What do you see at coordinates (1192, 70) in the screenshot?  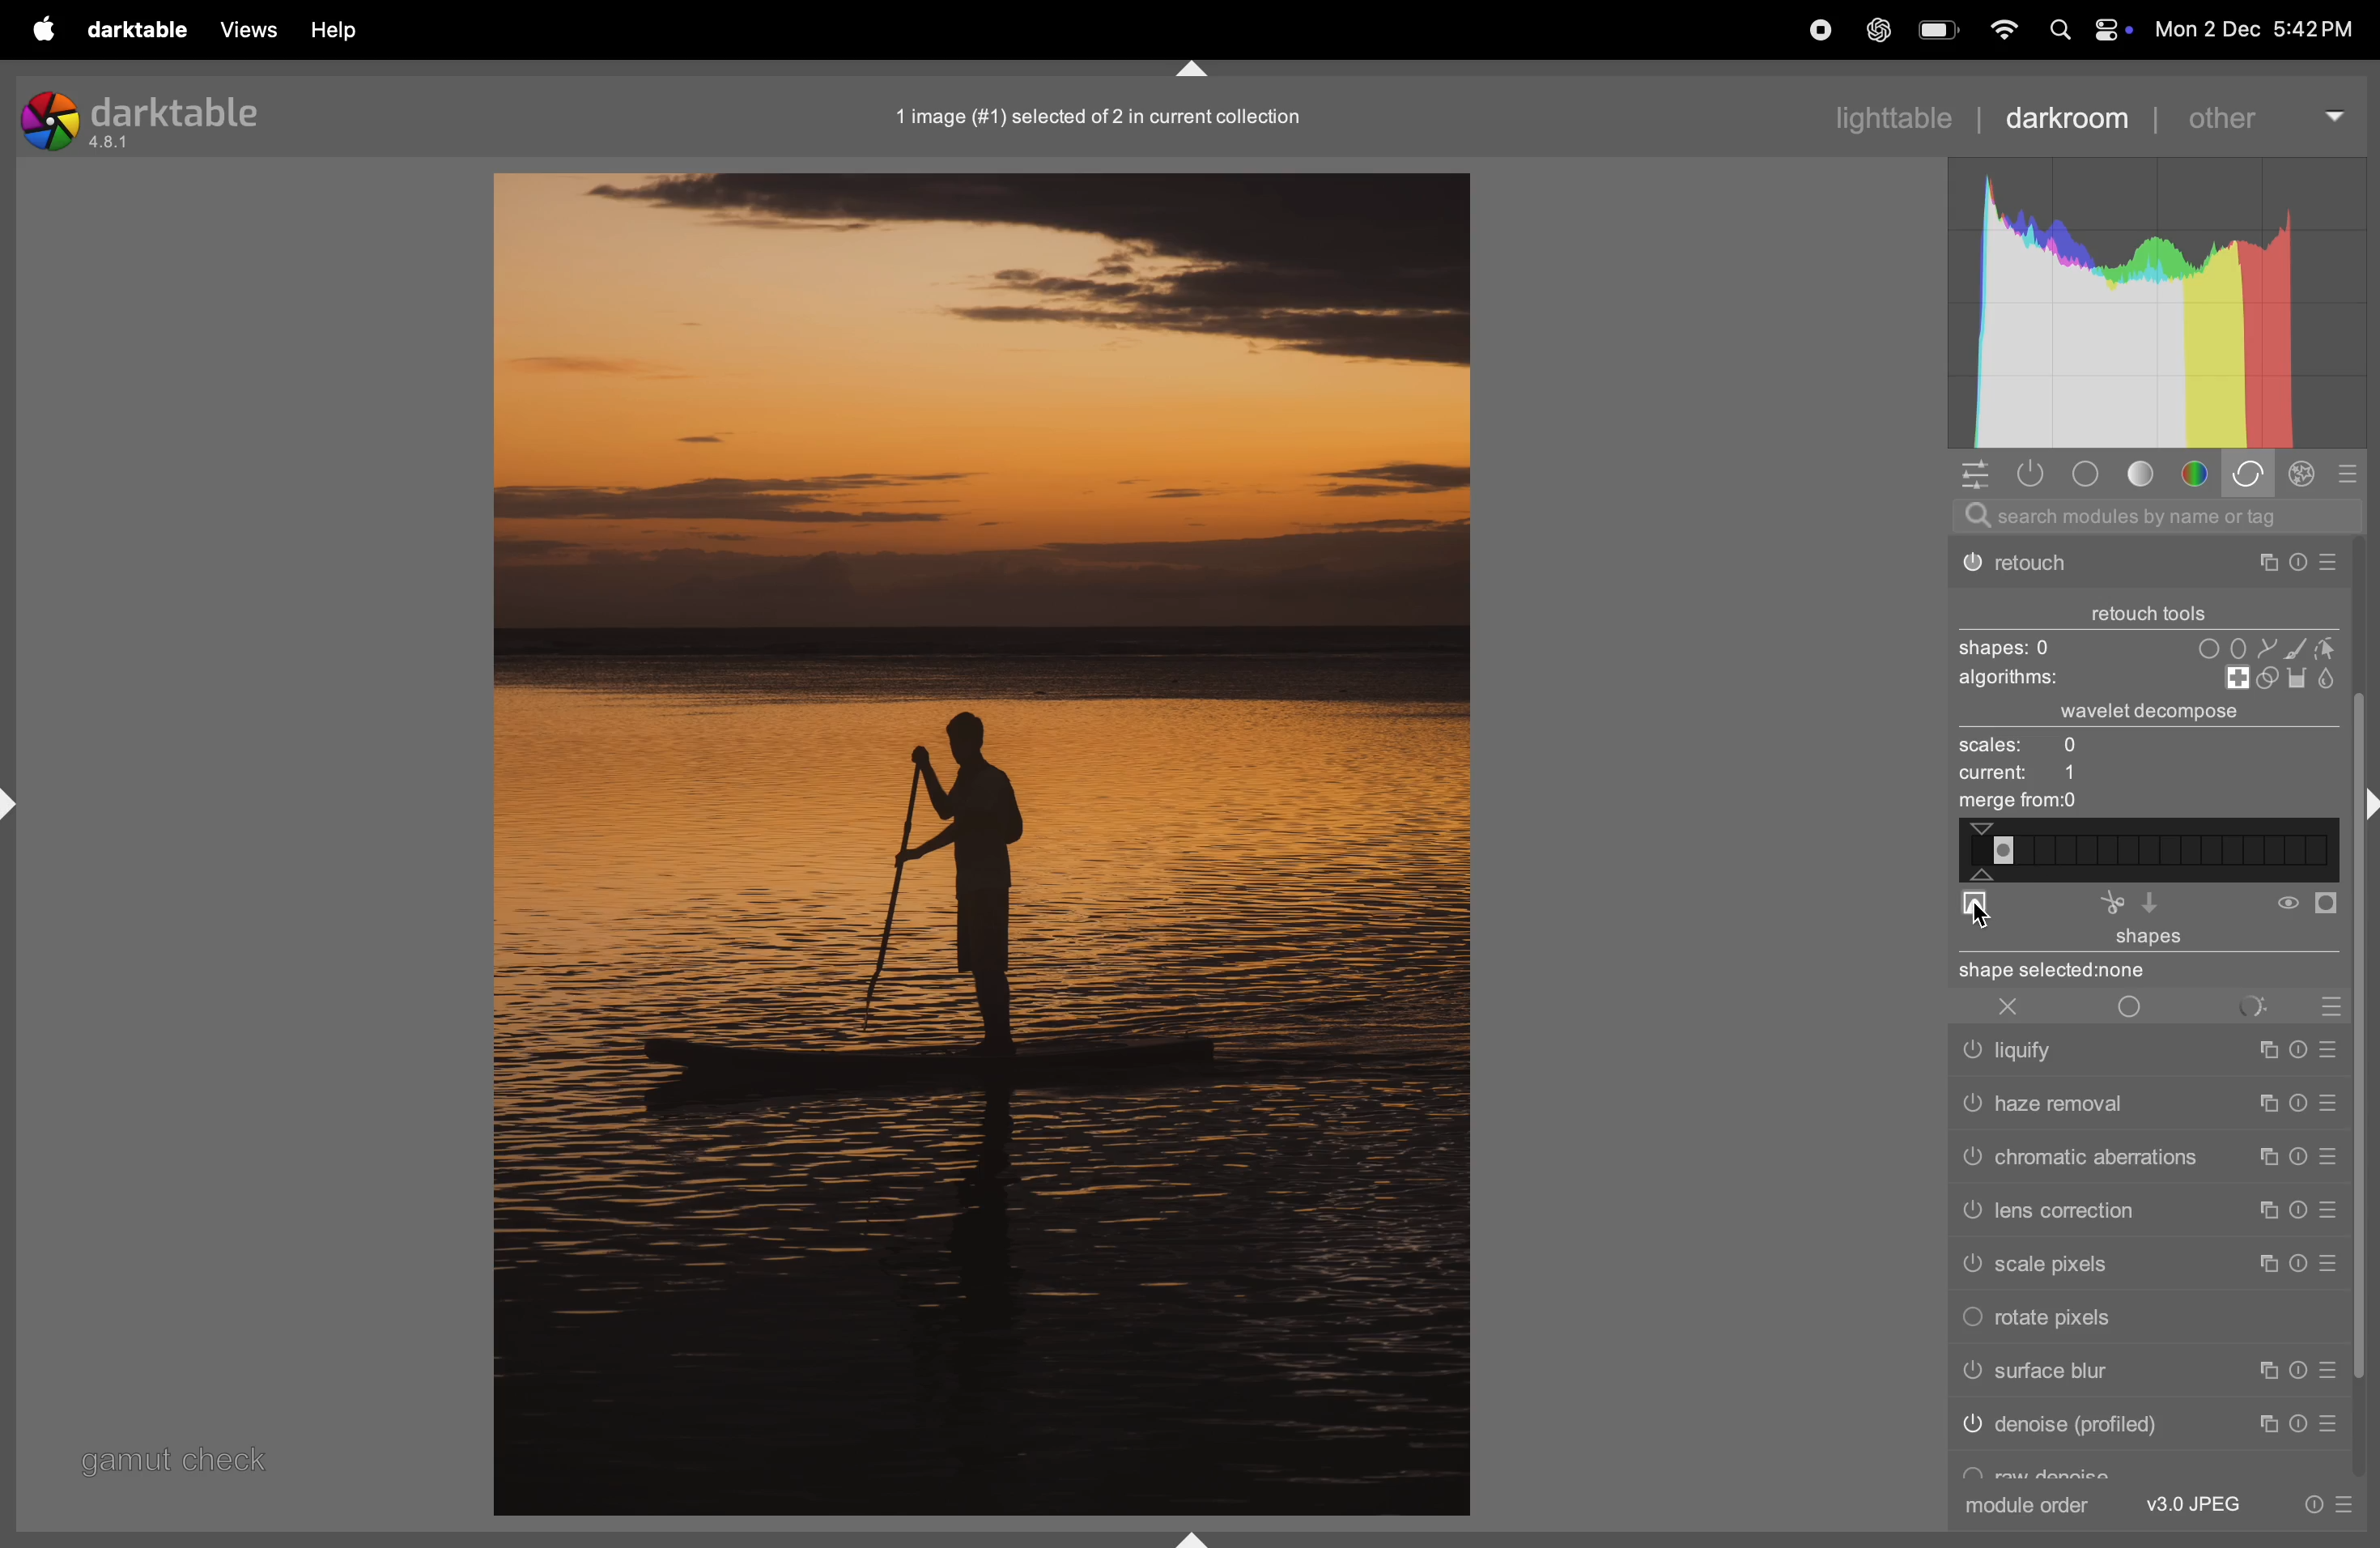 I see `Collapse` at bounding box center [1192, 70].